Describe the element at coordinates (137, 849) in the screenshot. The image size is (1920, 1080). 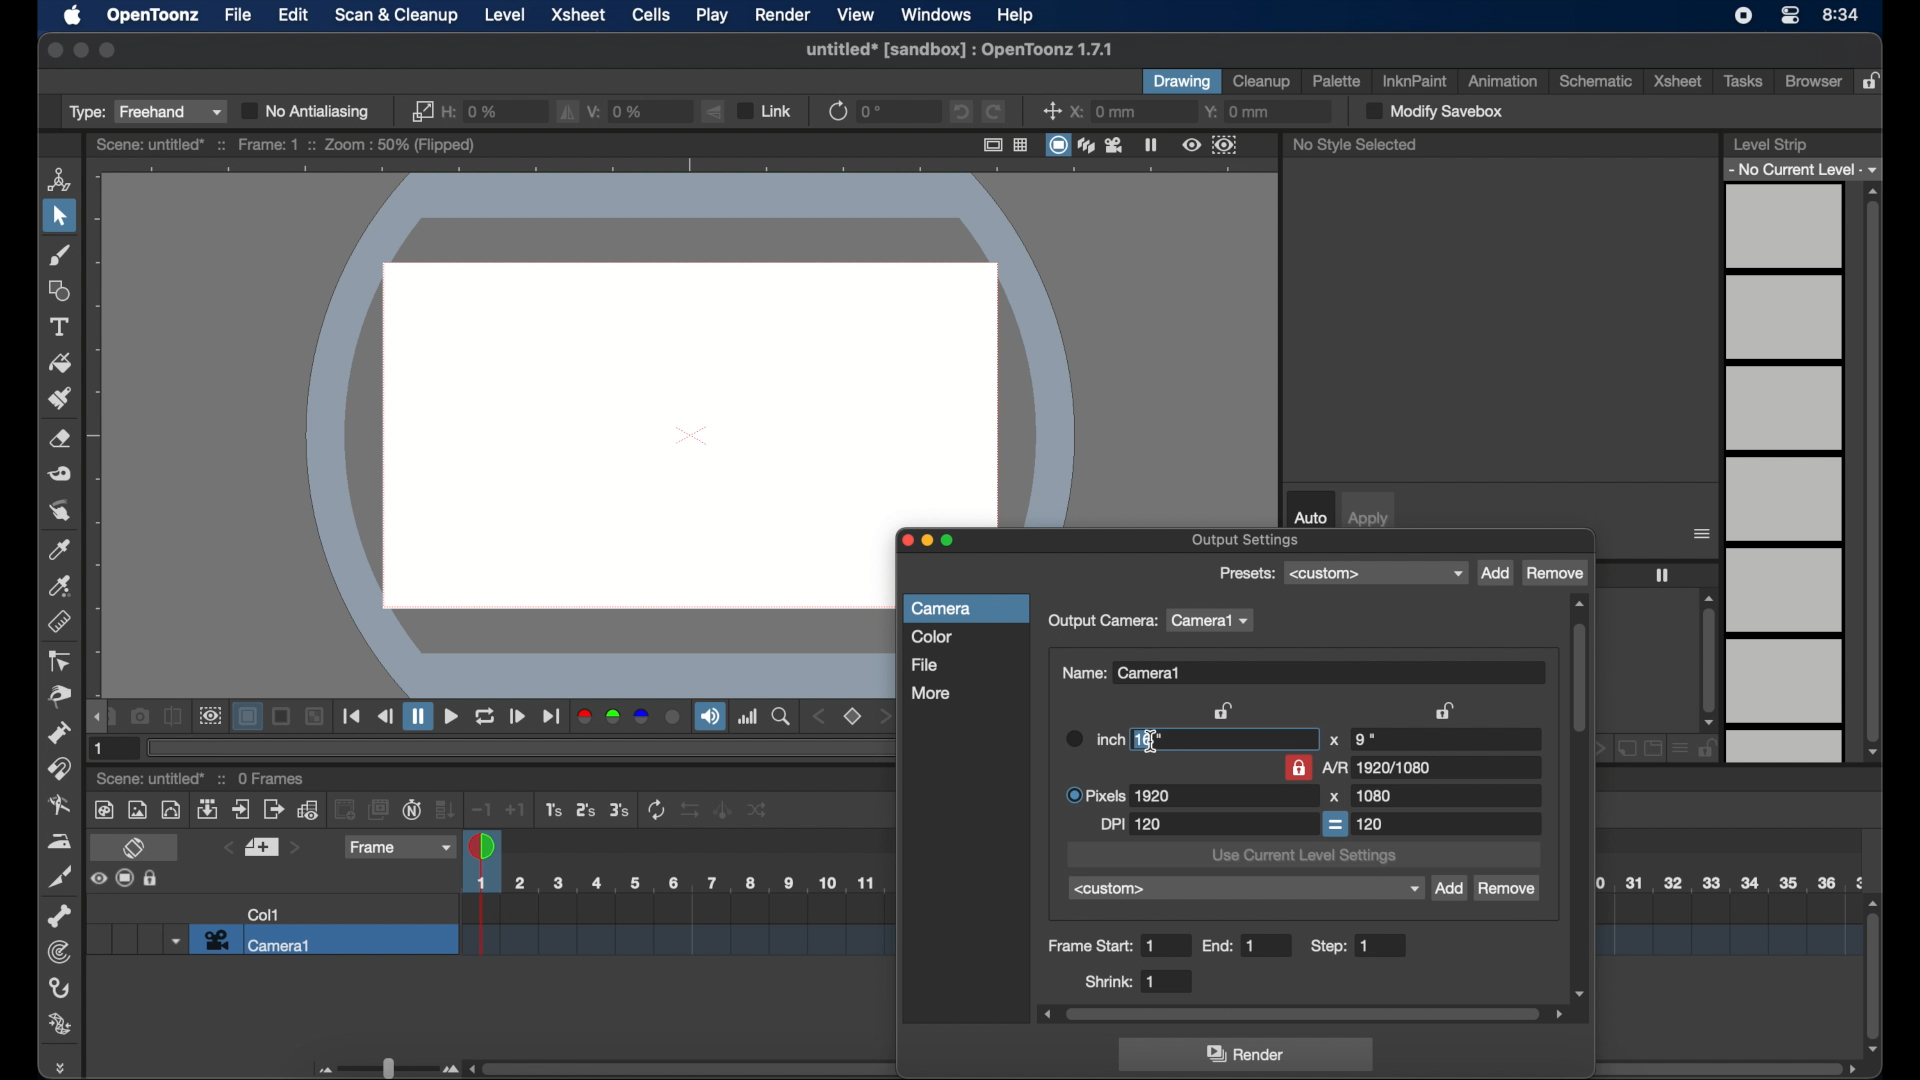
I see `toggle xsheet` at that location.